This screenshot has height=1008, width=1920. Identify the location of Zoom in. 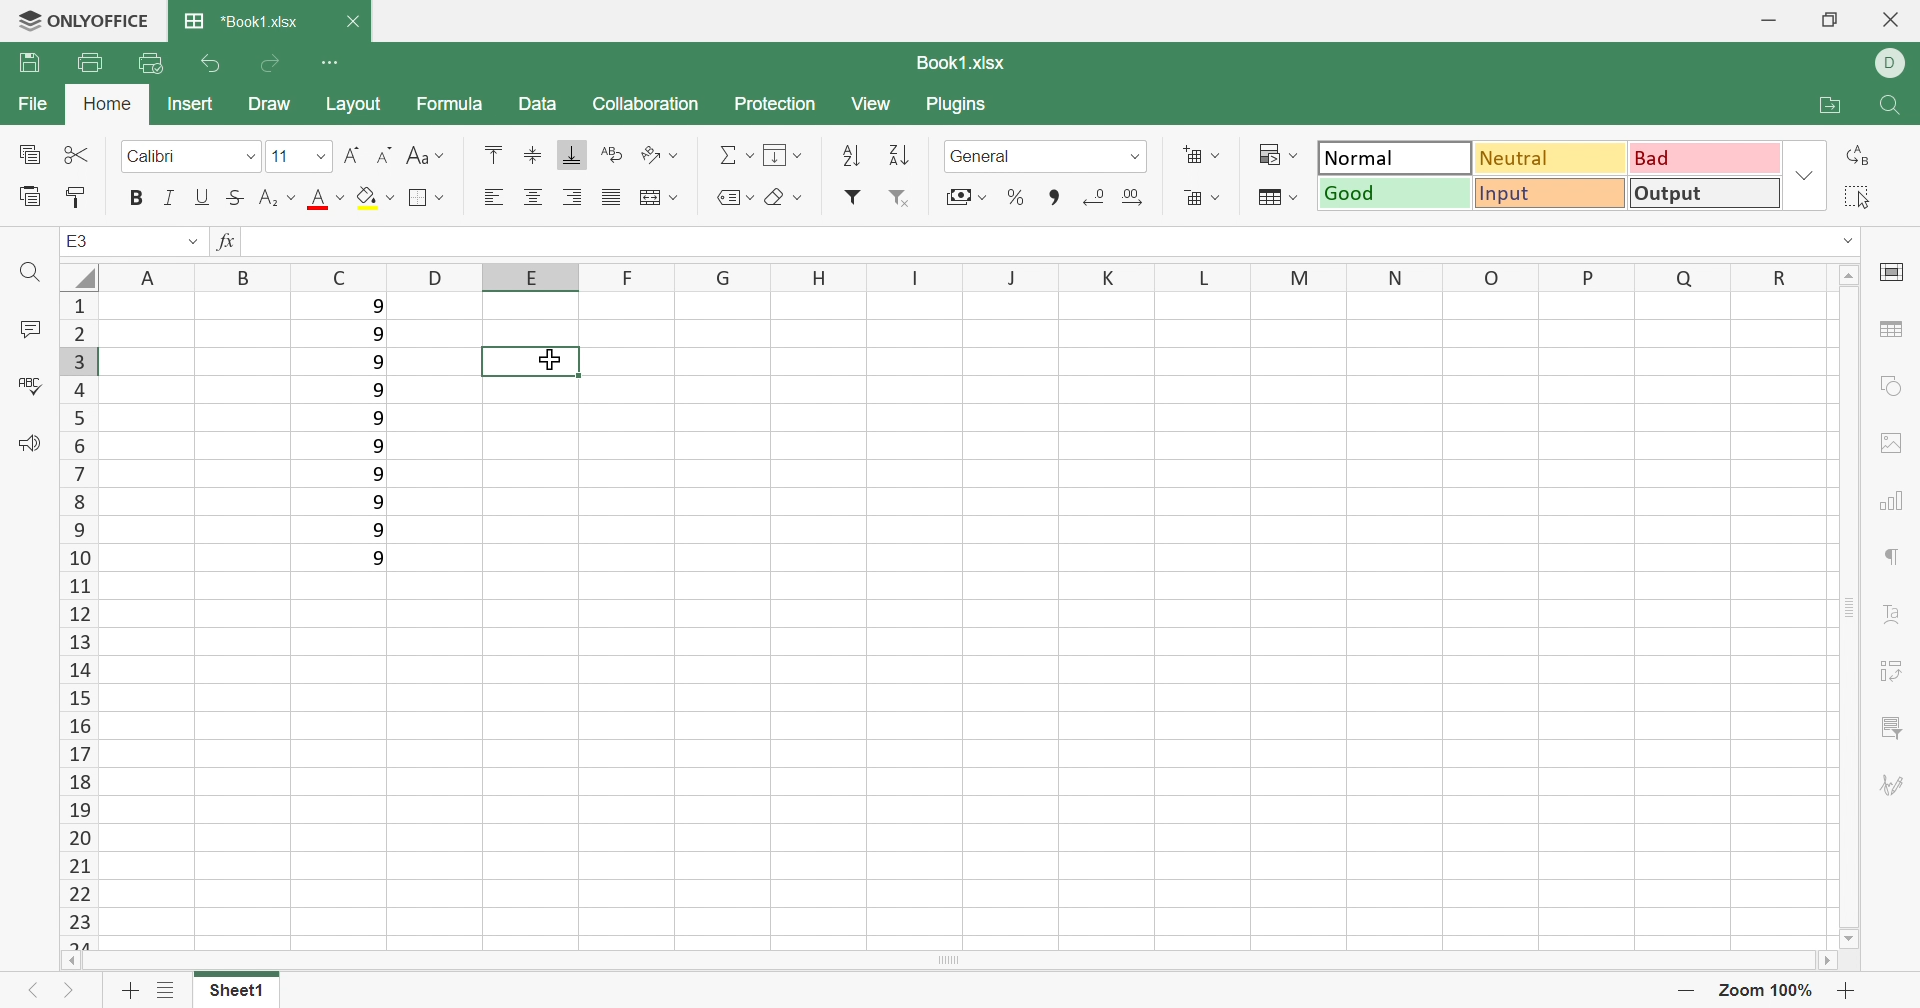
(1847, 991).